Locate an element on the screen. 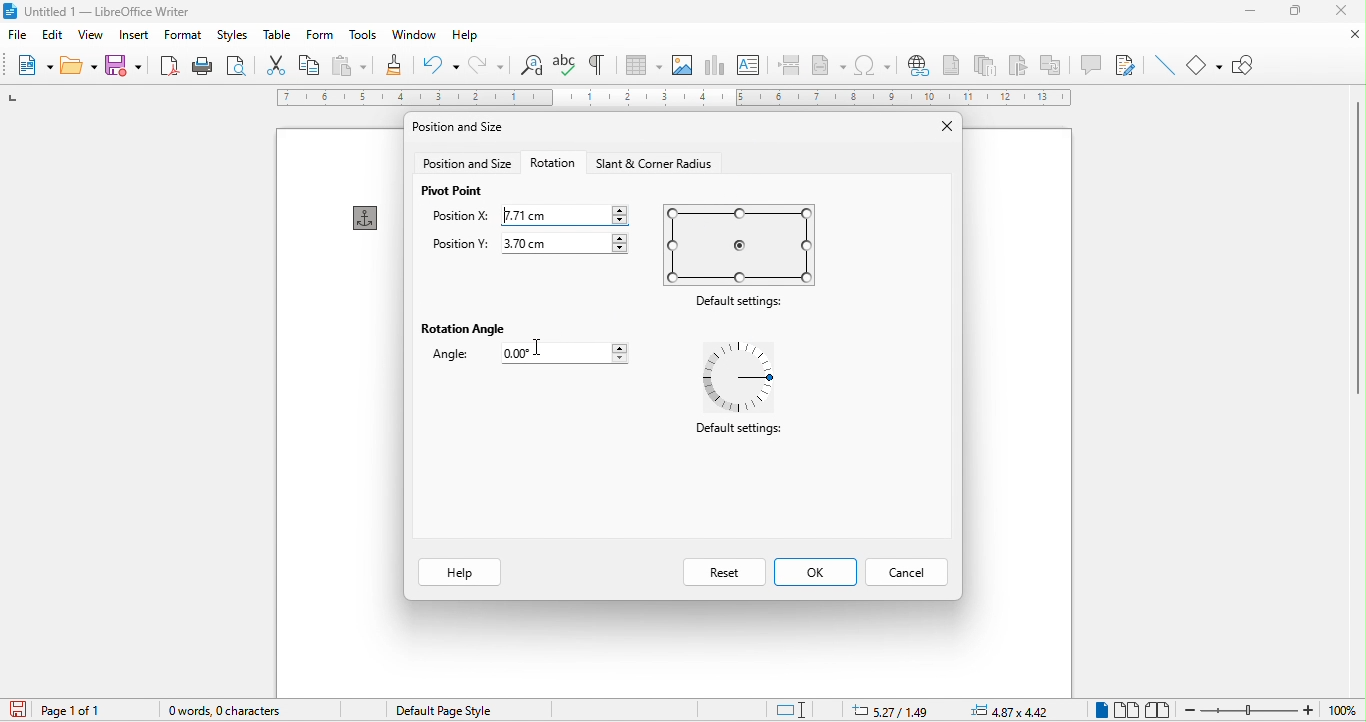  window is located at coordinates (415, 35).